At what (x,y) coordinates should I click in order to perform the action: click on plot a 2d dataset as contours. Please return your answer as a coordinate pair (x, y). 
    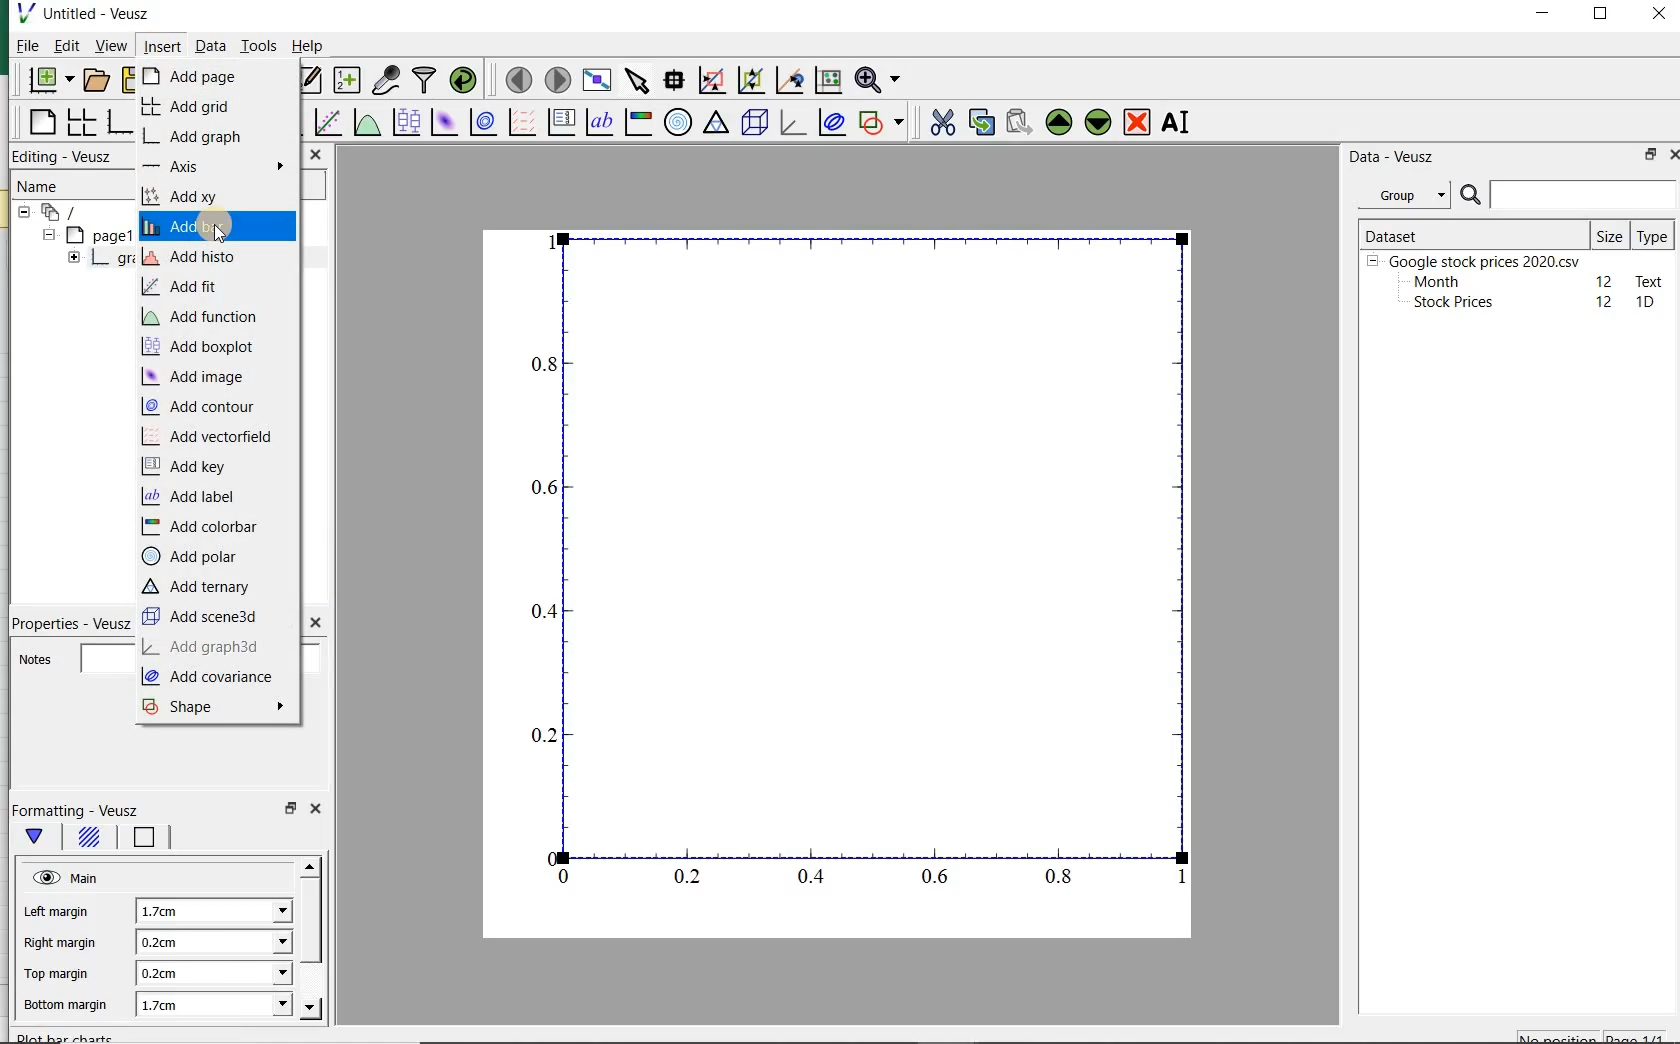
    Looking at the image, I should click on (480, 124).